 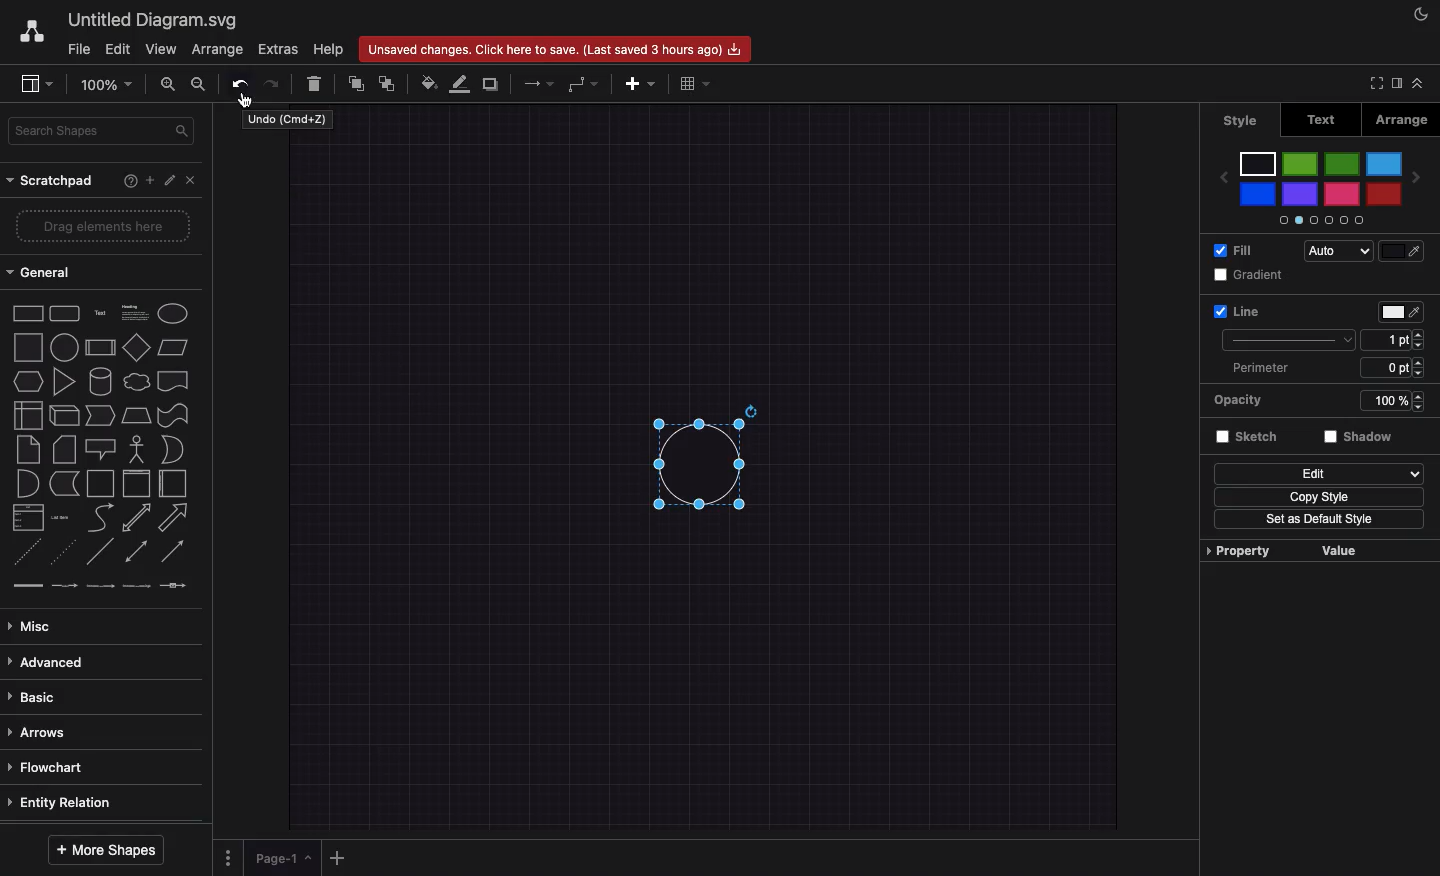 I want to click on Arrange, so click(x=1404, y=119).